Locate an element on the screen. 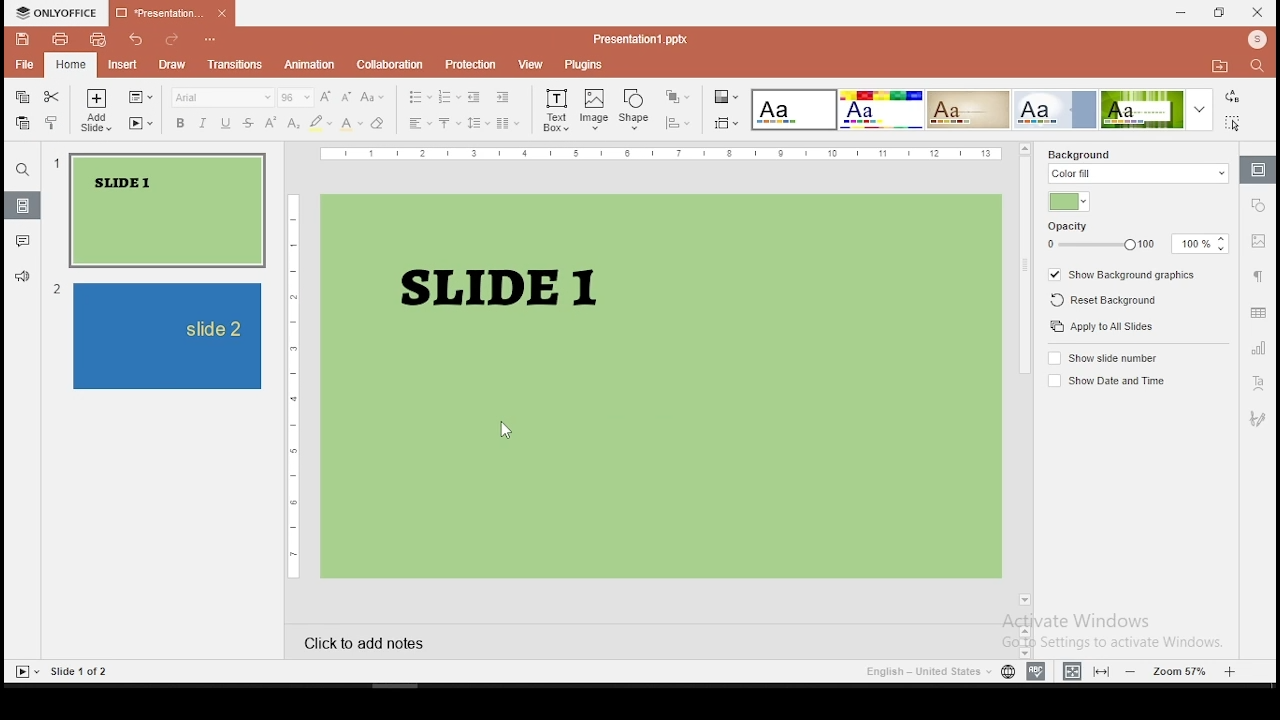 The width and height of the screenshot is (1280, 720). undo is located at coordinates (136, 38).